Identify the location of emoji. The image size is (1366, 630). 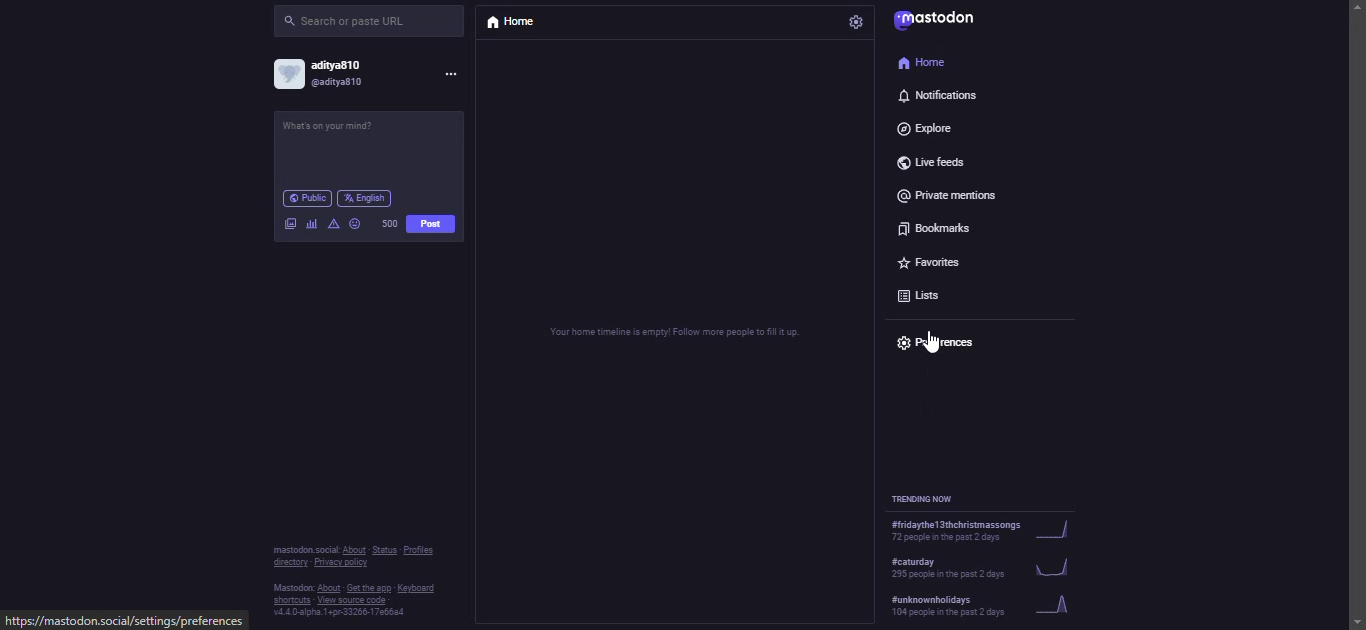
(355, 224).